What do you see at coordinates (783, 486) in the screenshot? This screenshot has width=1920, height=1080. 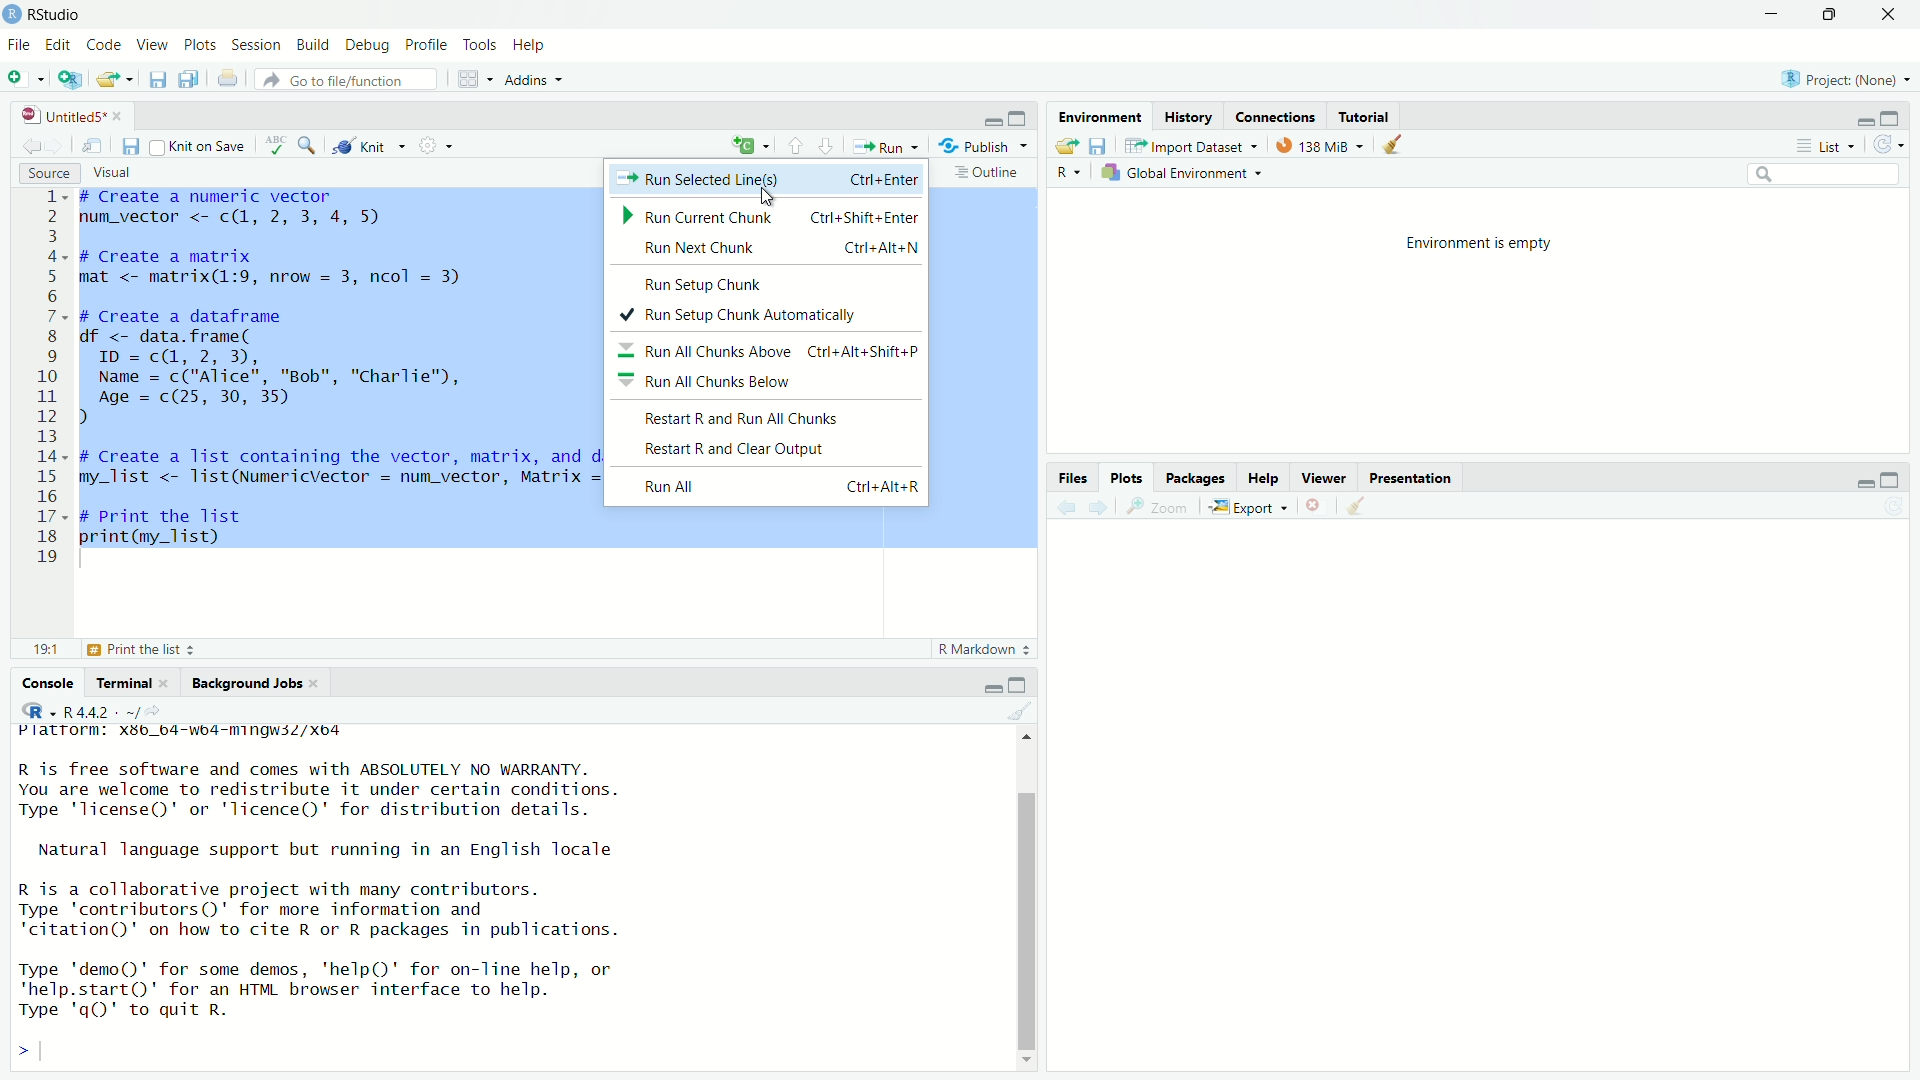 I see `Run All Ctrl+Alt+R |` at bounding box center [783, 486].